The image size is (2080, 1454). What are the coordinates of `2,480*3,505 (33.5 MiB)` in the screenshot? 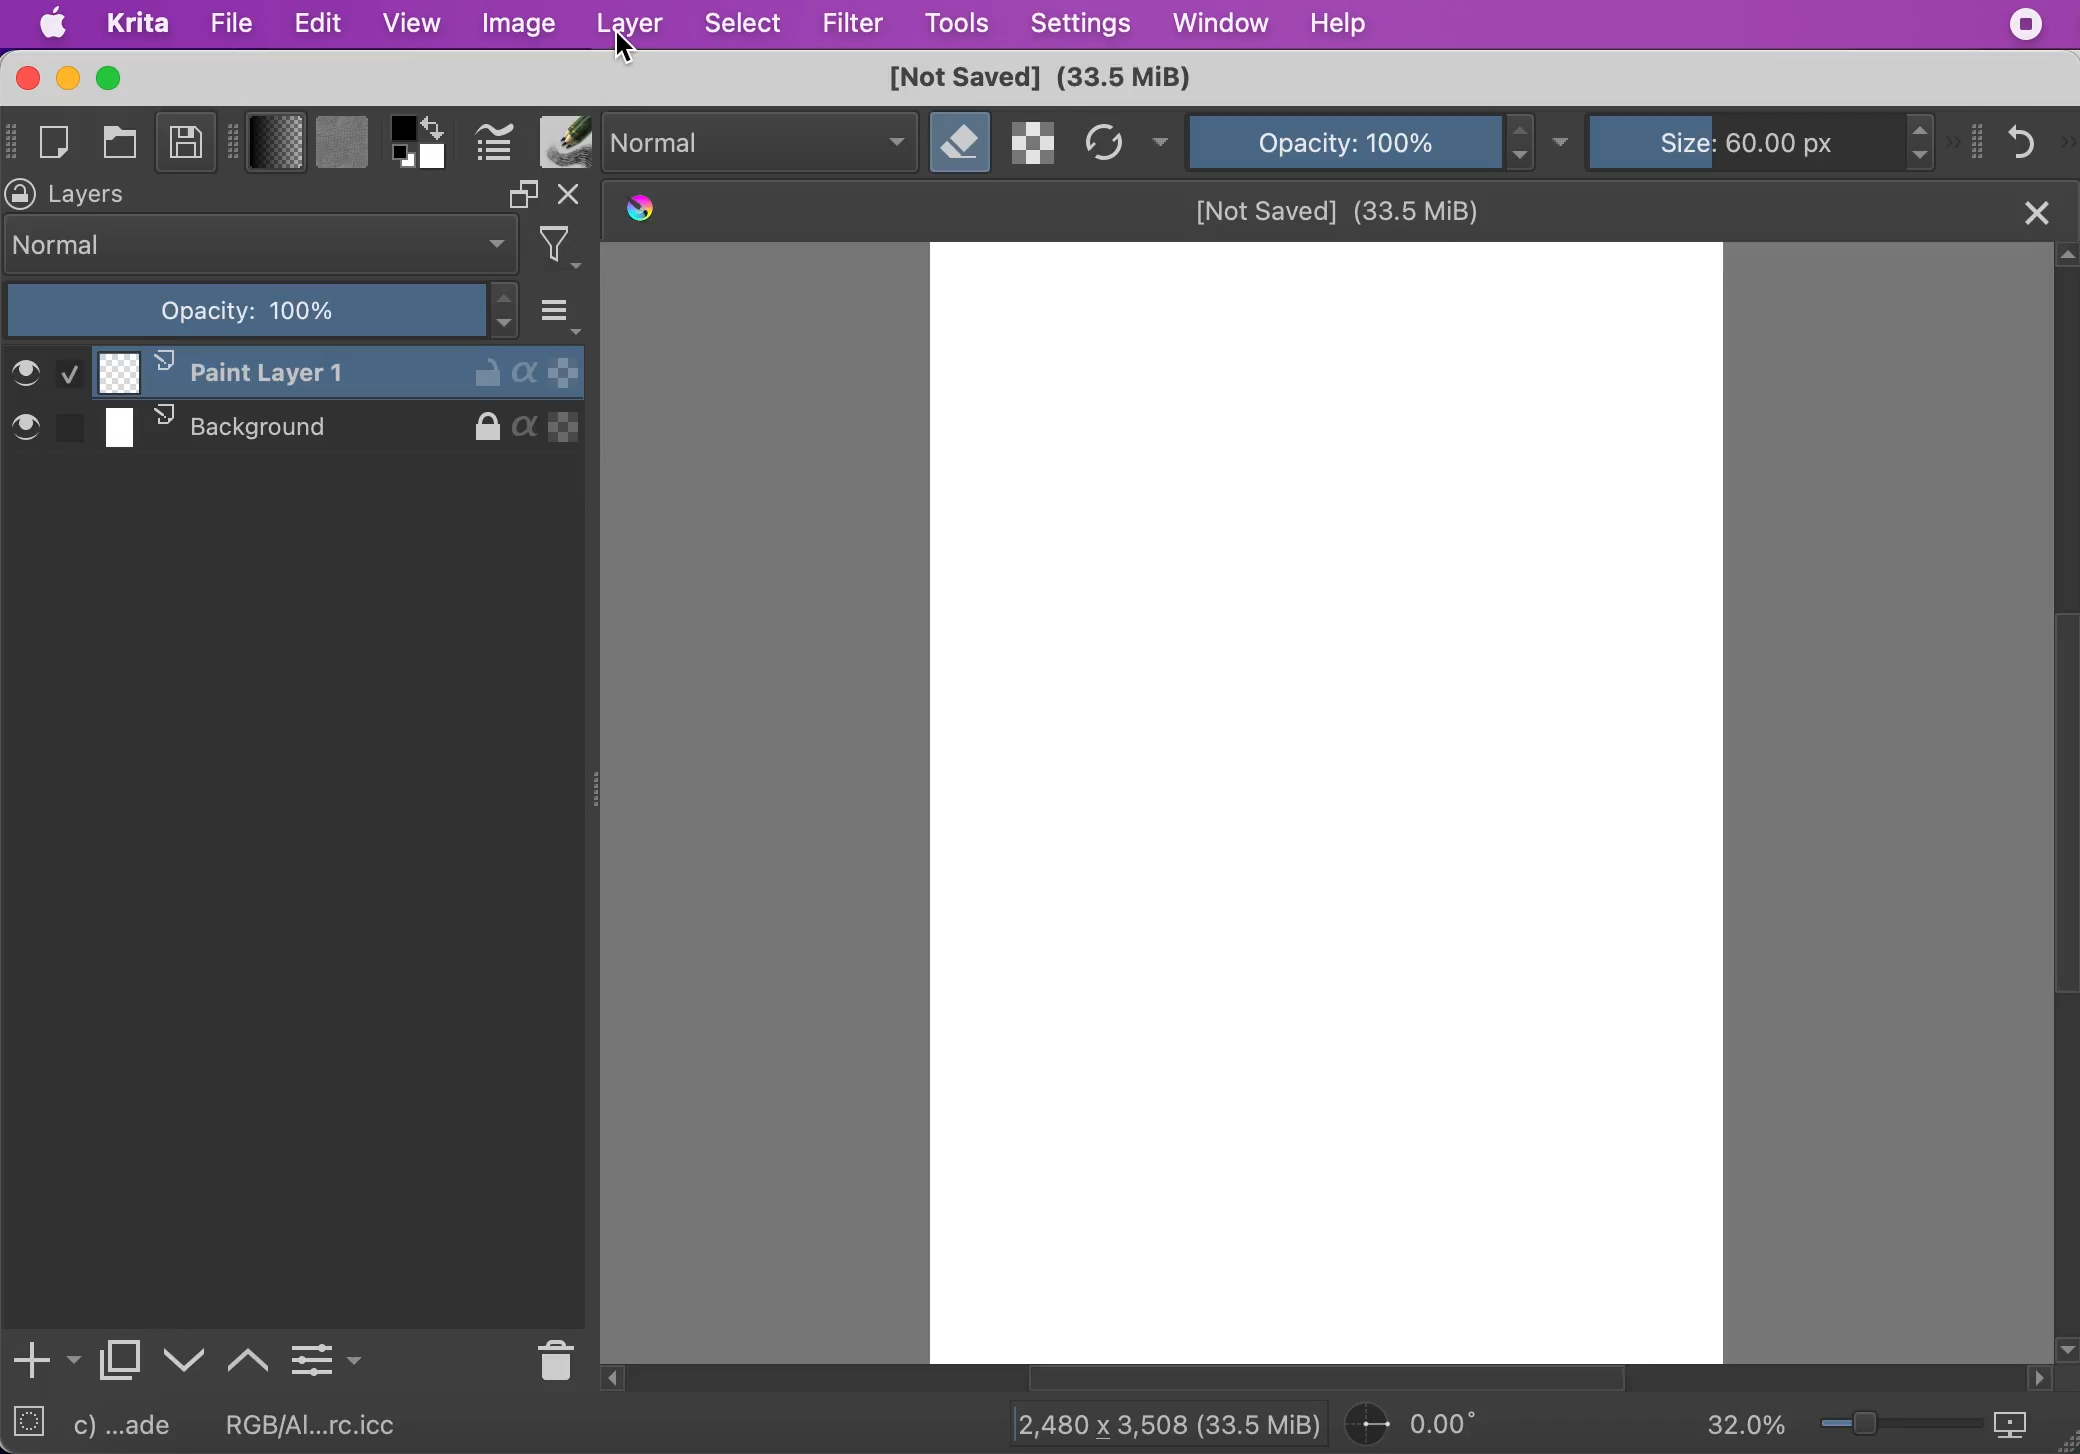 It's located at (1150, 1422).